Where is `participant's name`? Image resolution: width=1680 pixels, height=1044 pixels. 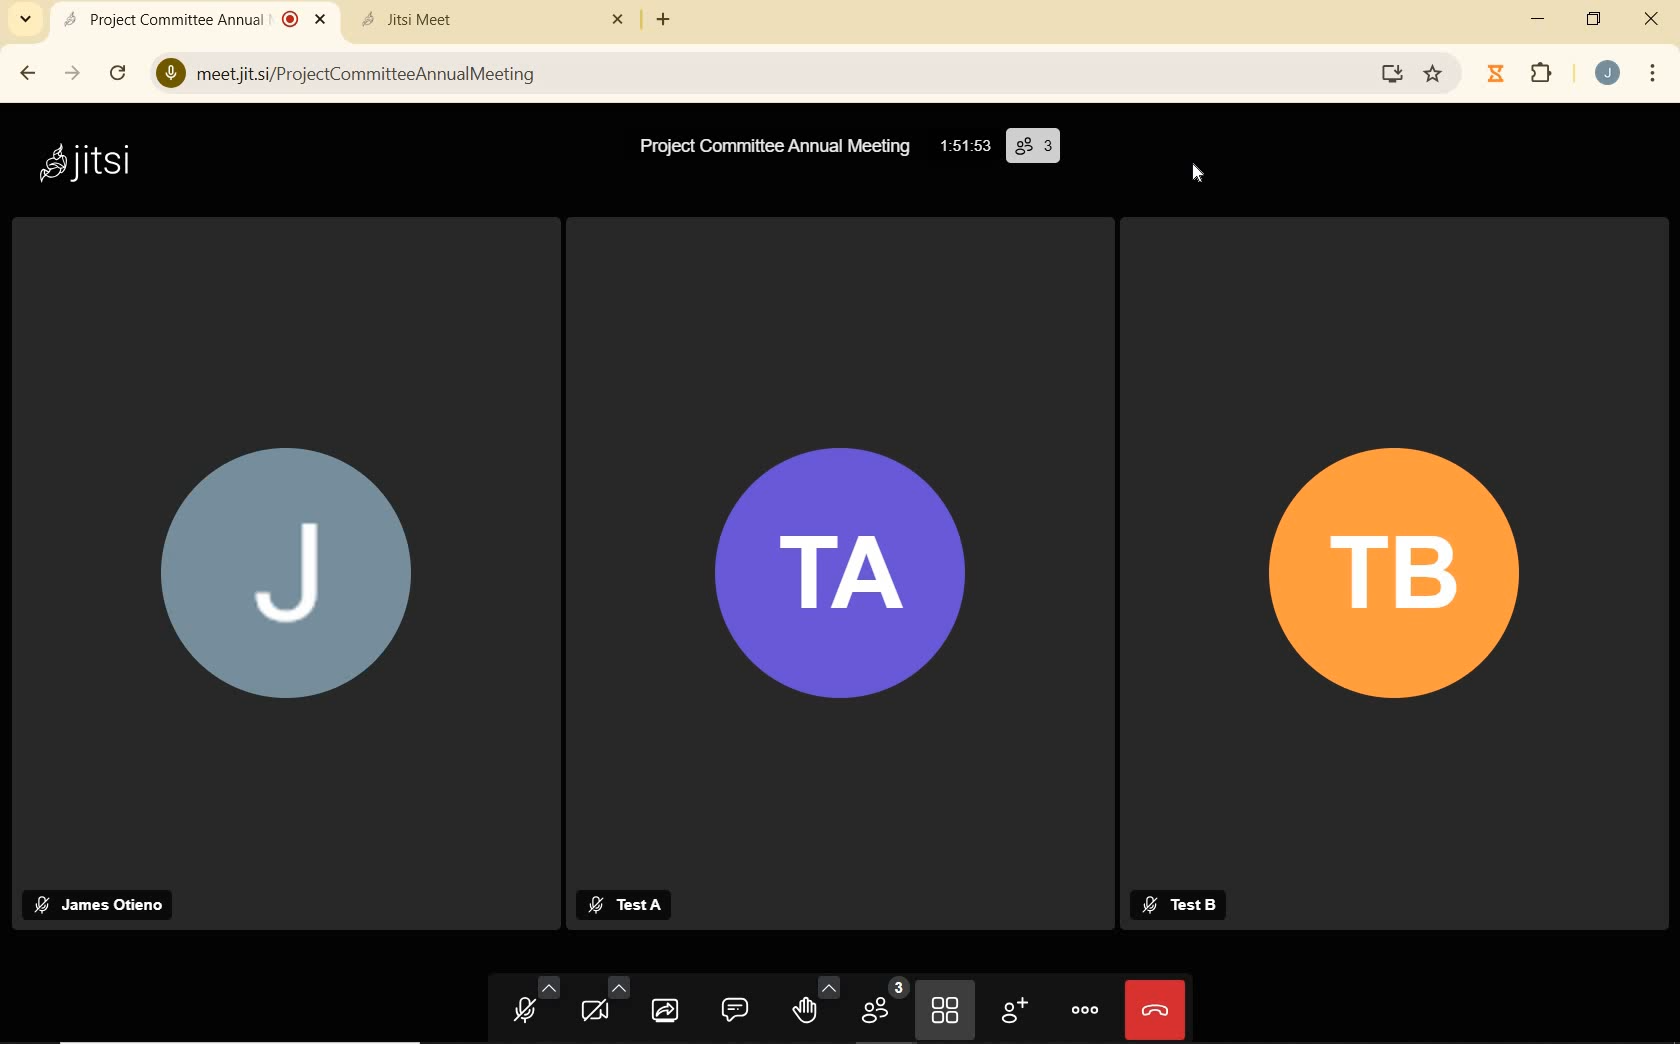 participant's name is located at coordinates (629, 905).